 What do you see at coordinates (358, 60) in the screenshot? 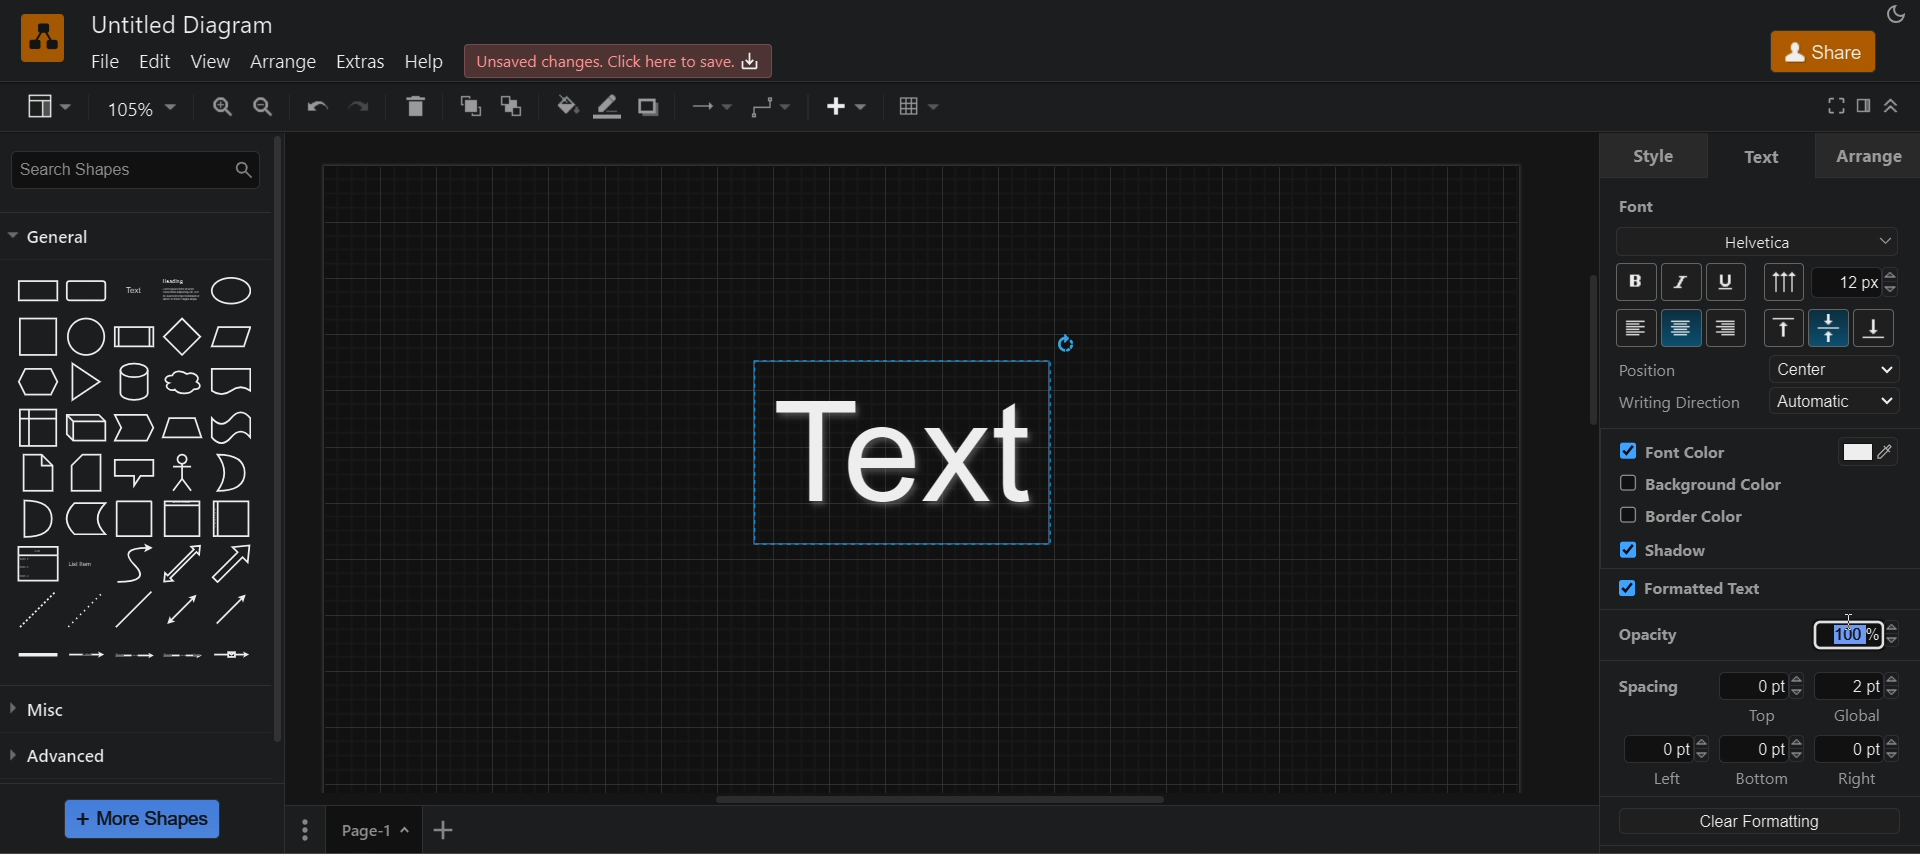
I see `extras` at bounding box center [358, 60].